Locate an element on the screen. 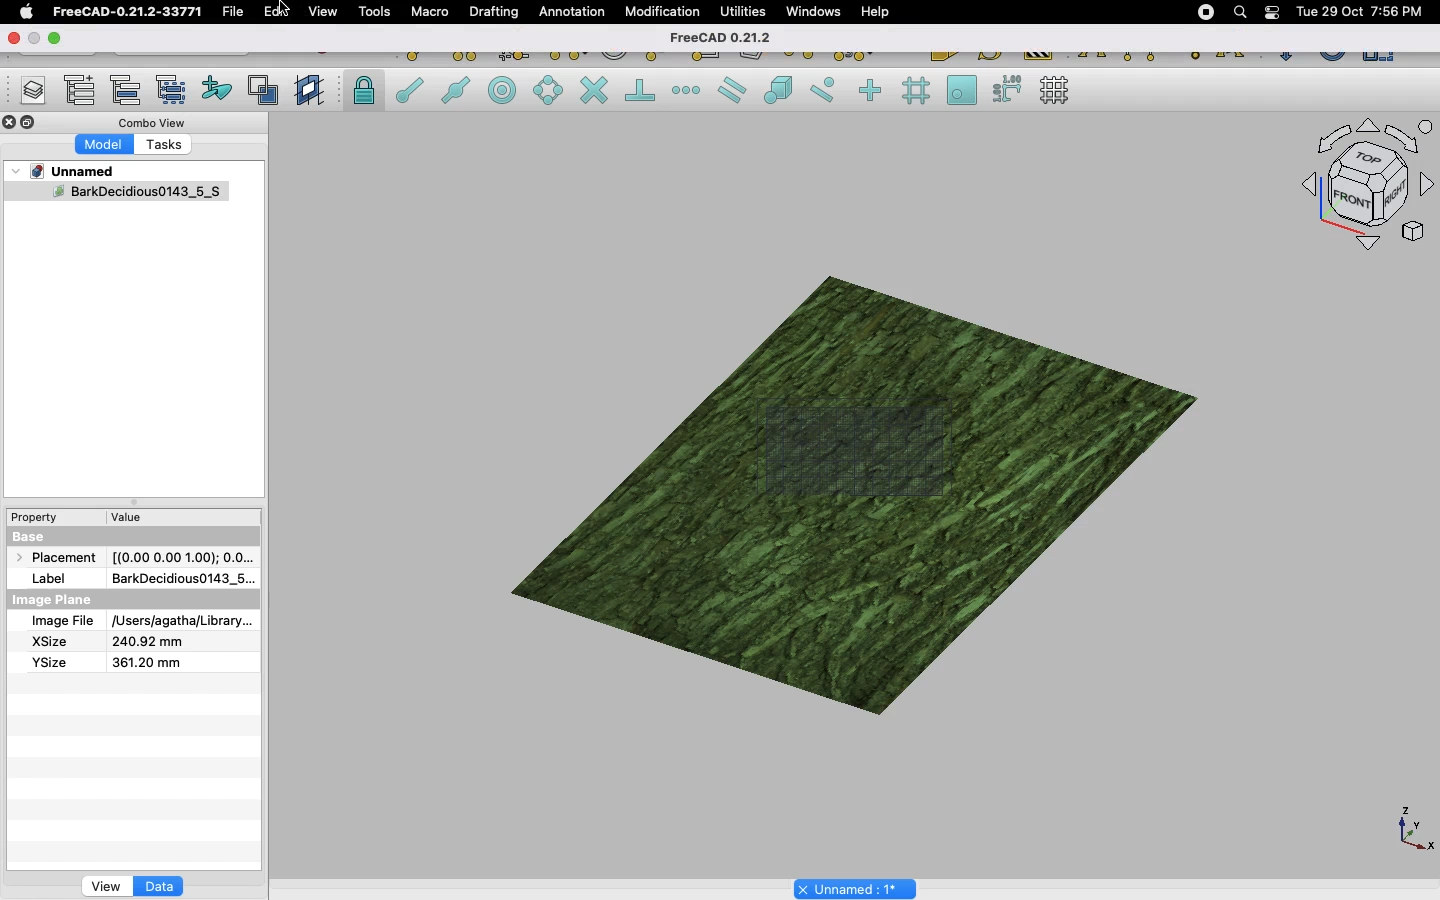 This screenshot has height=900, width=1440. Axis is located at coordinates (1411, 827).